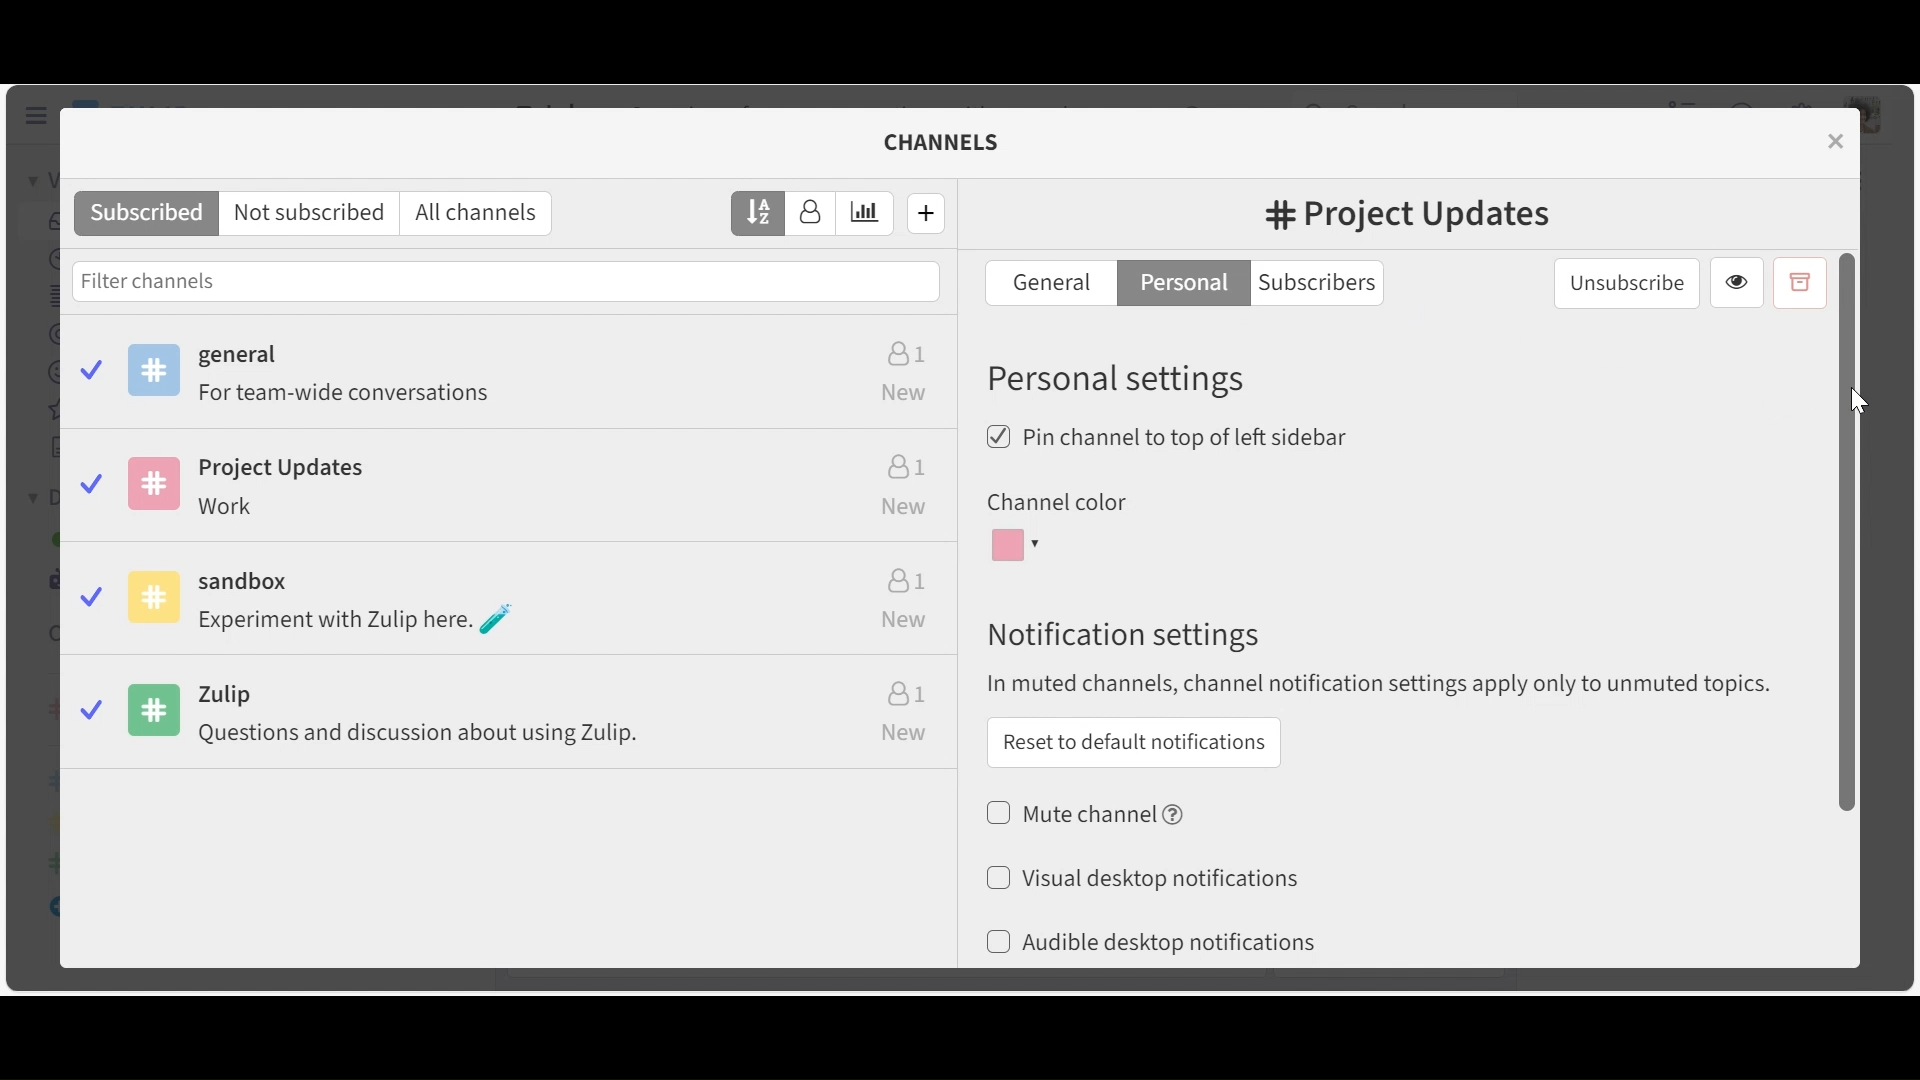 This screenshot has width=1920, height=1080. I want to click on Personal, so click(1183, 281).